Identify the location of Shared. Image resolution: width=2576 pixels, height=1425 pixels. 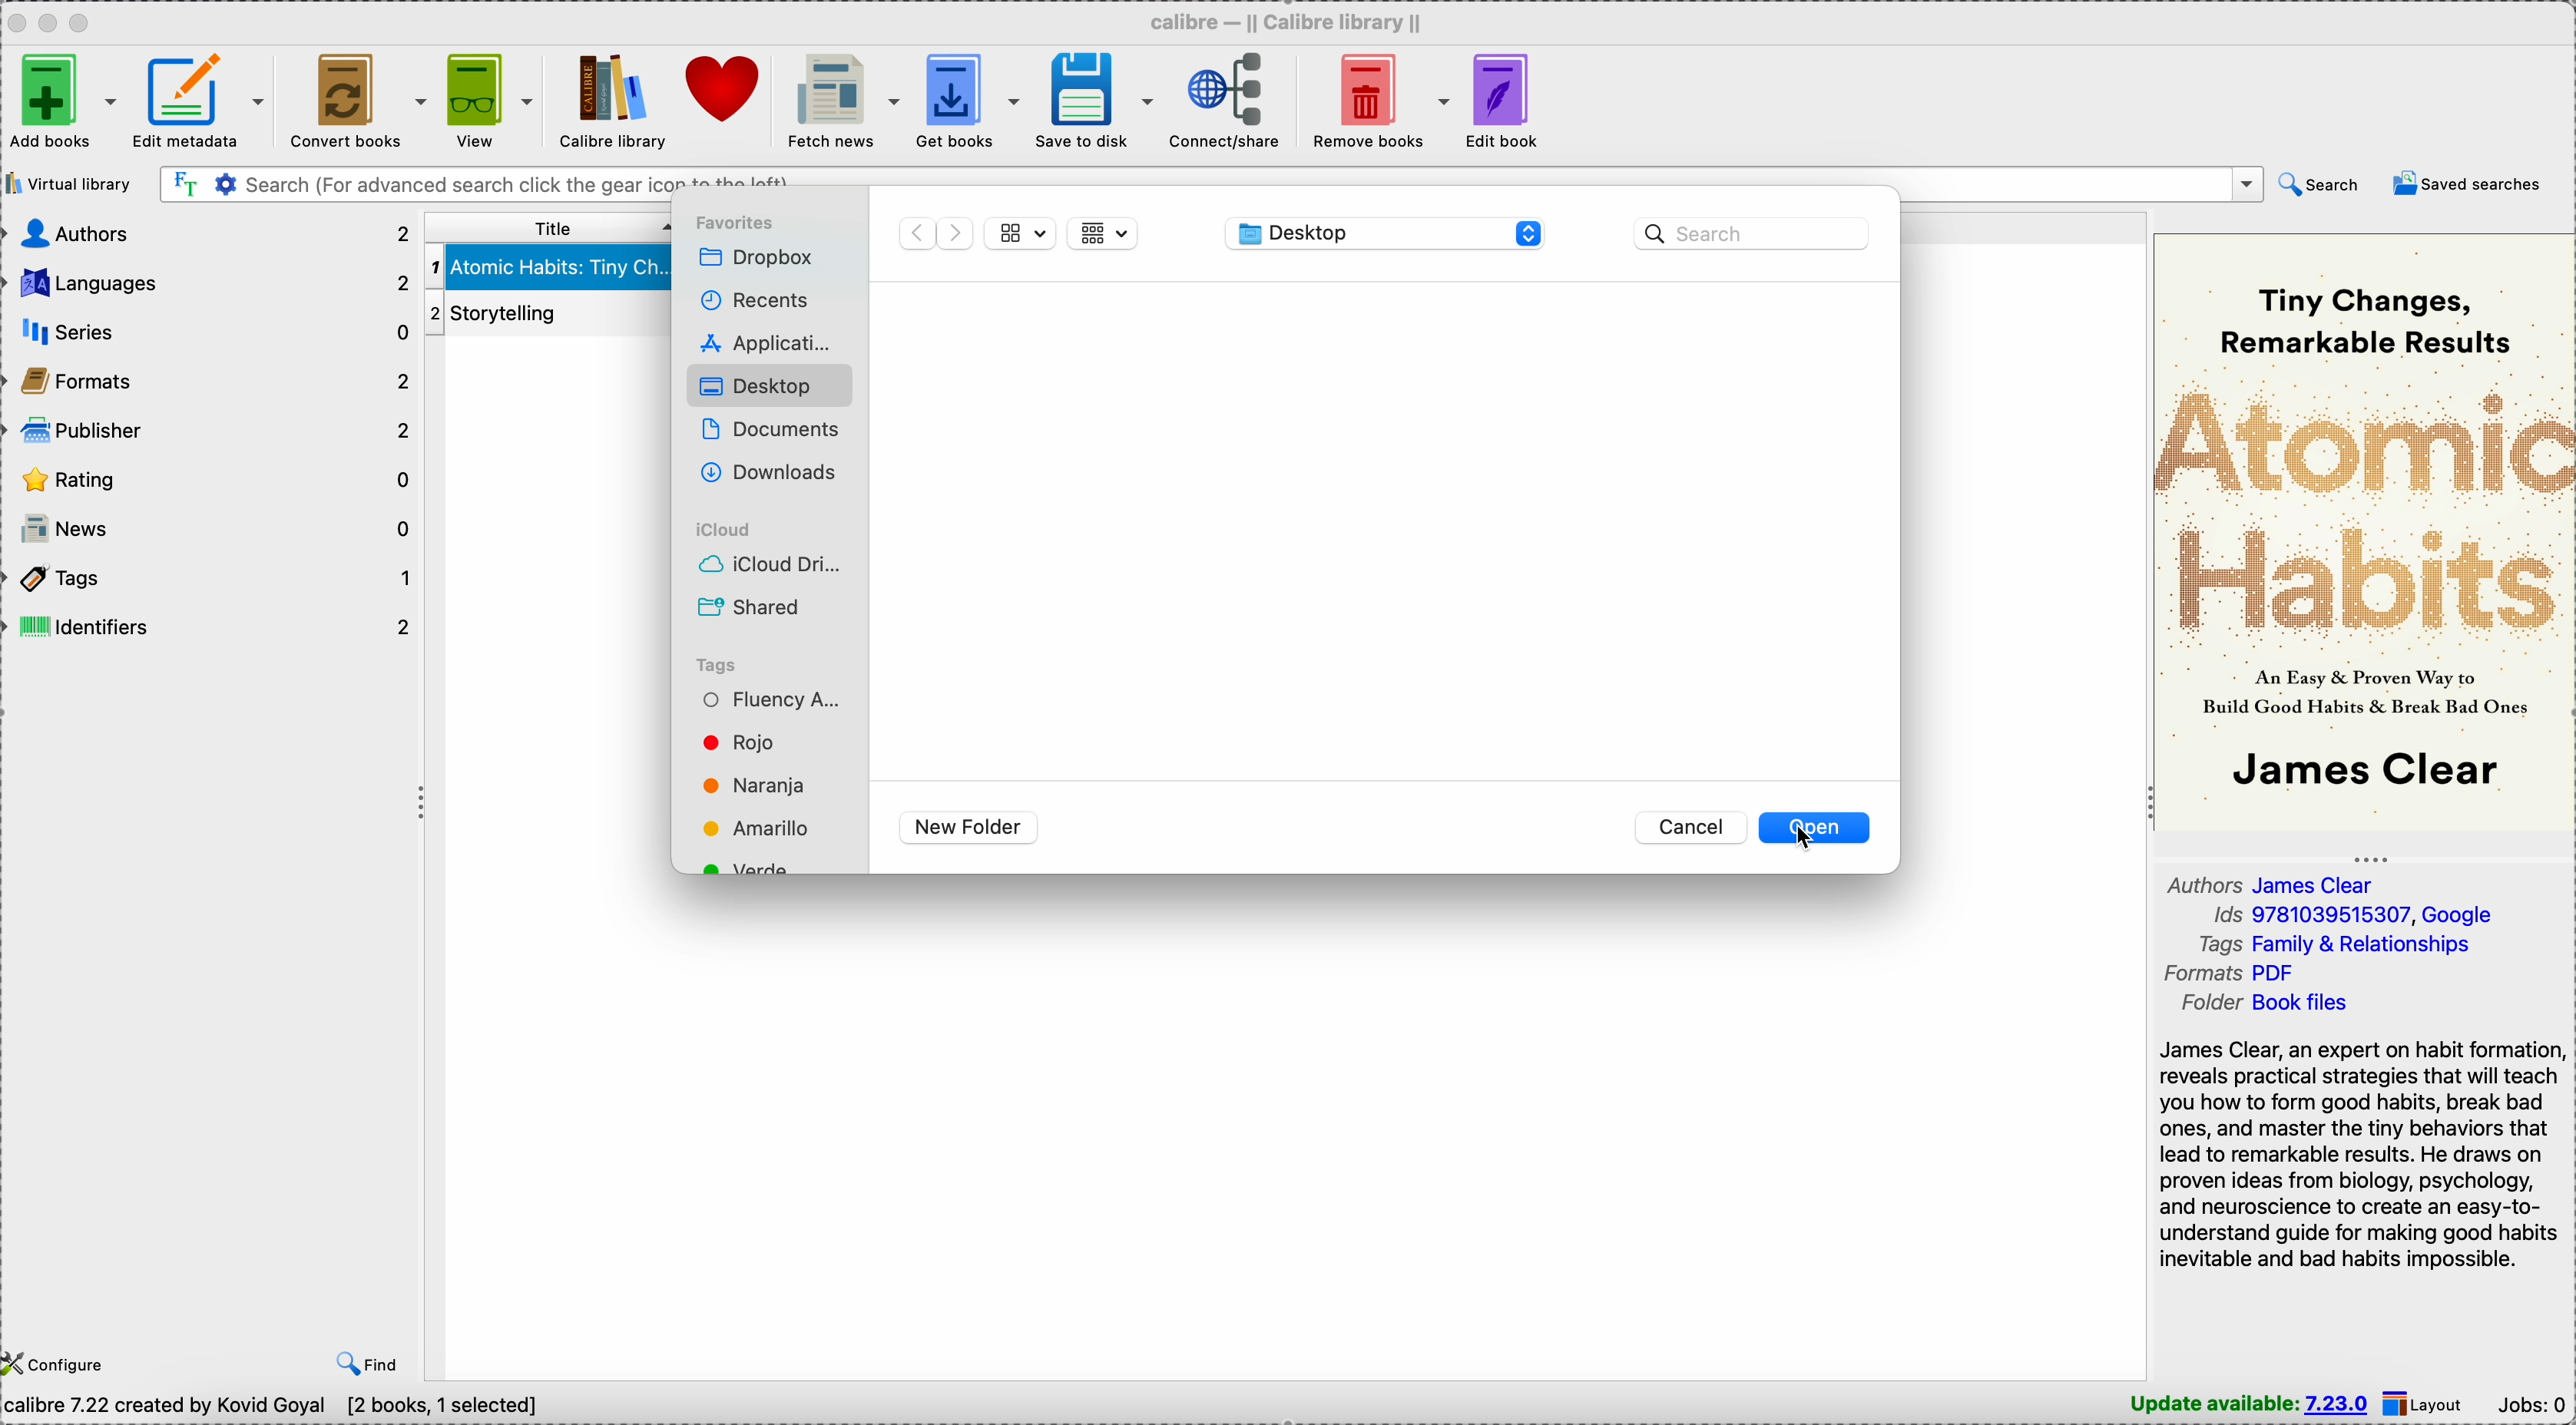
(747, 607).